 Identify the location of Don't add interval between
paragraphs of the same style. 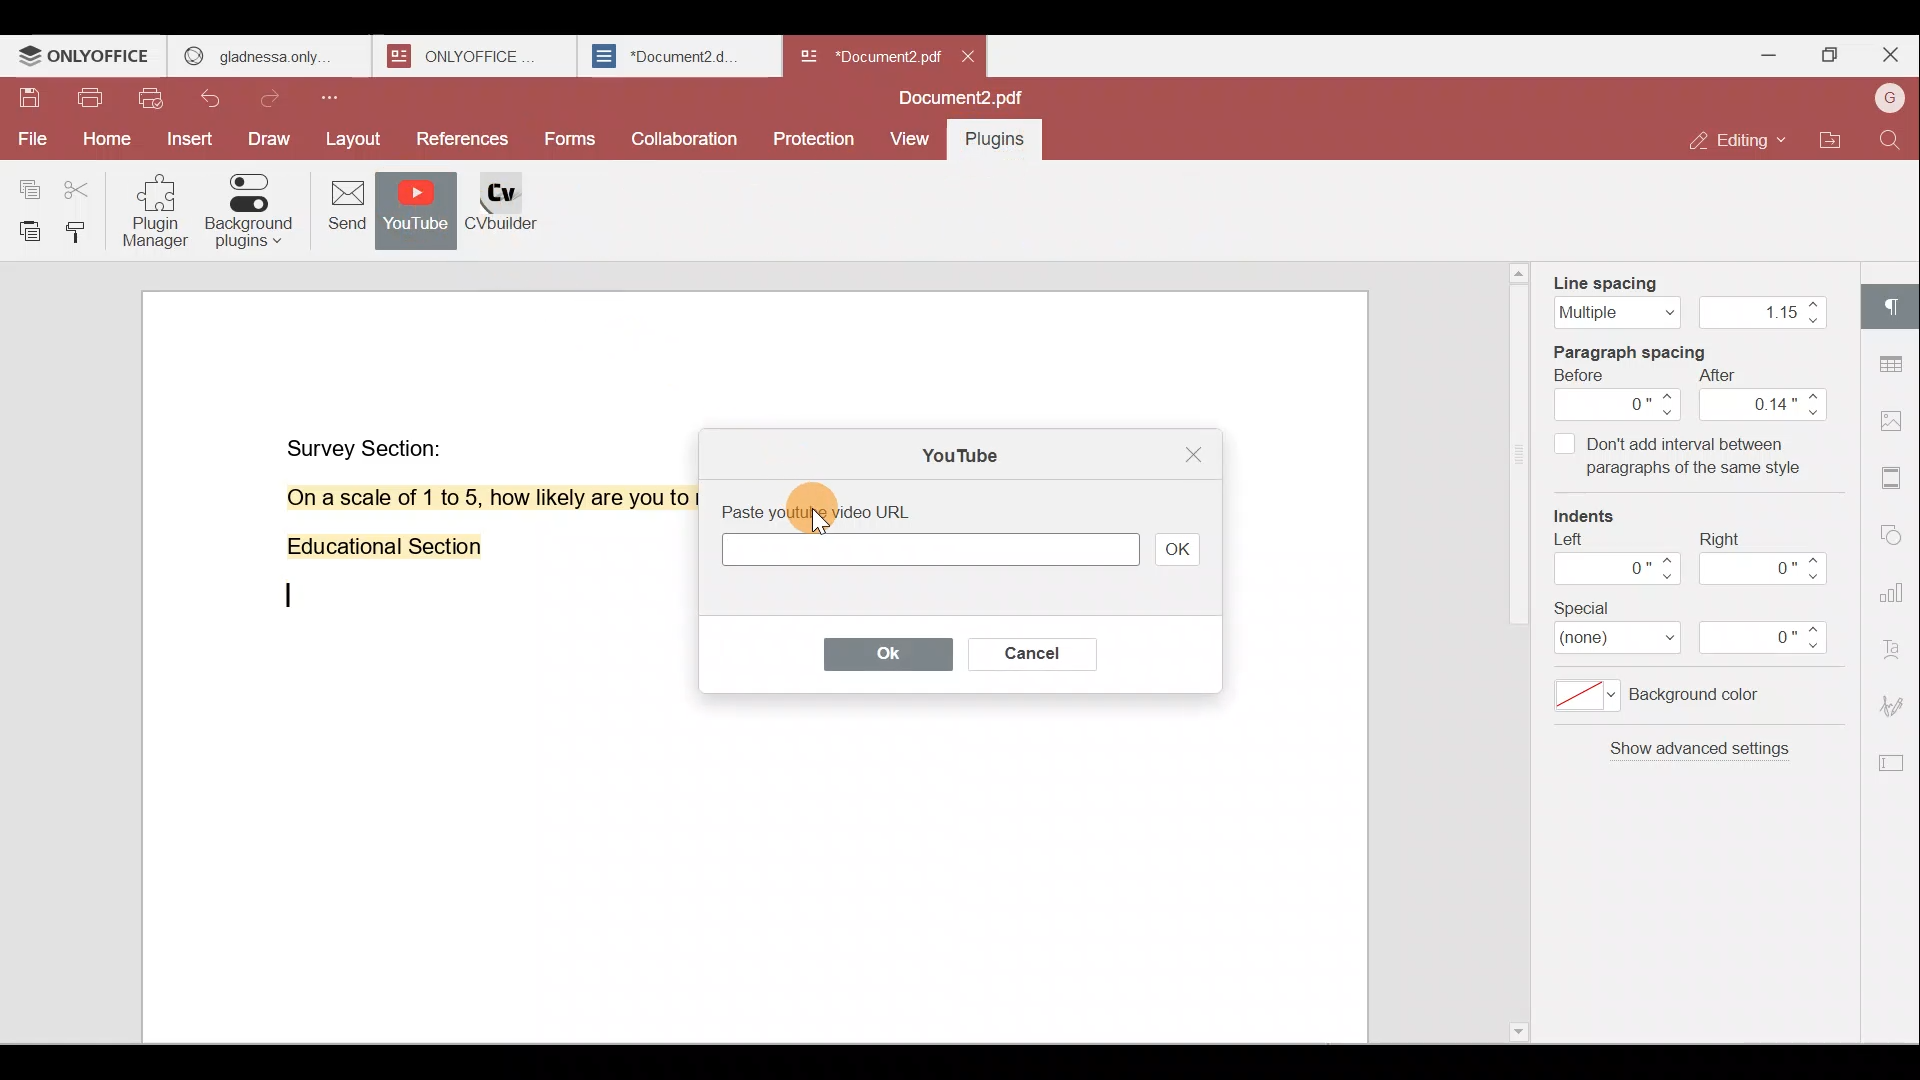
(1677, 460).